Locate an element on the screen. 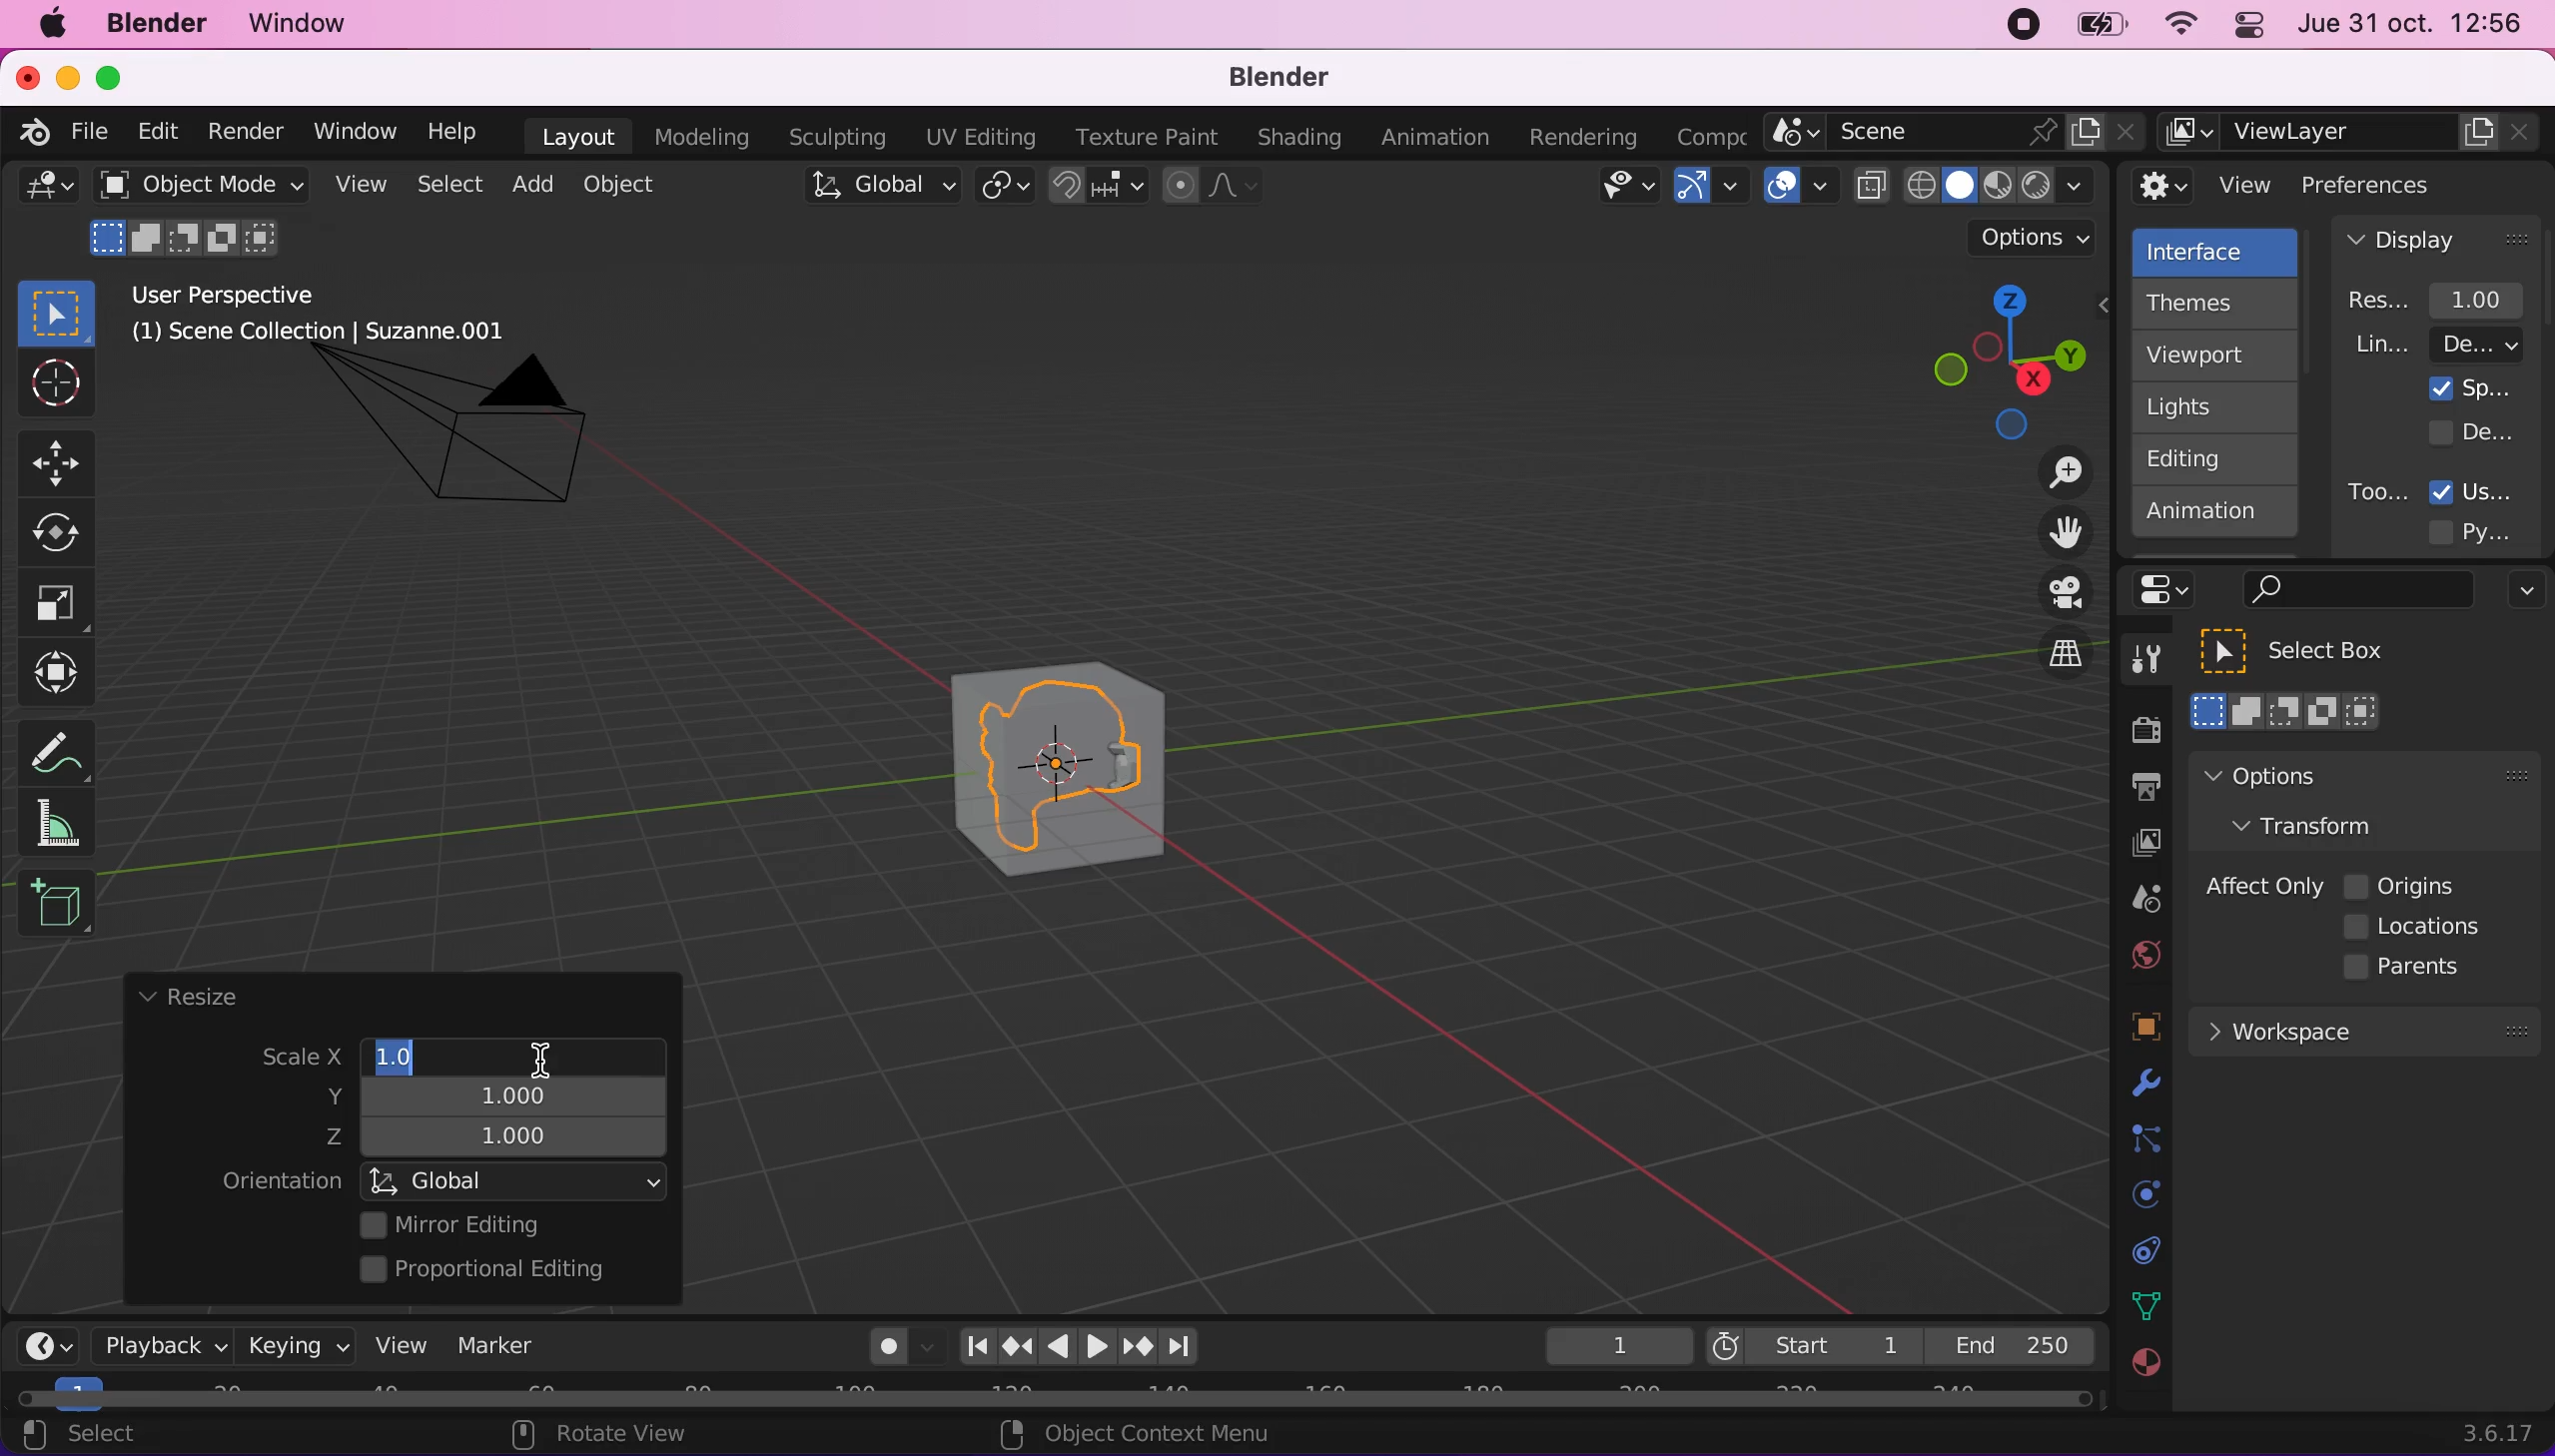  global is located at coordinates (877, 189).